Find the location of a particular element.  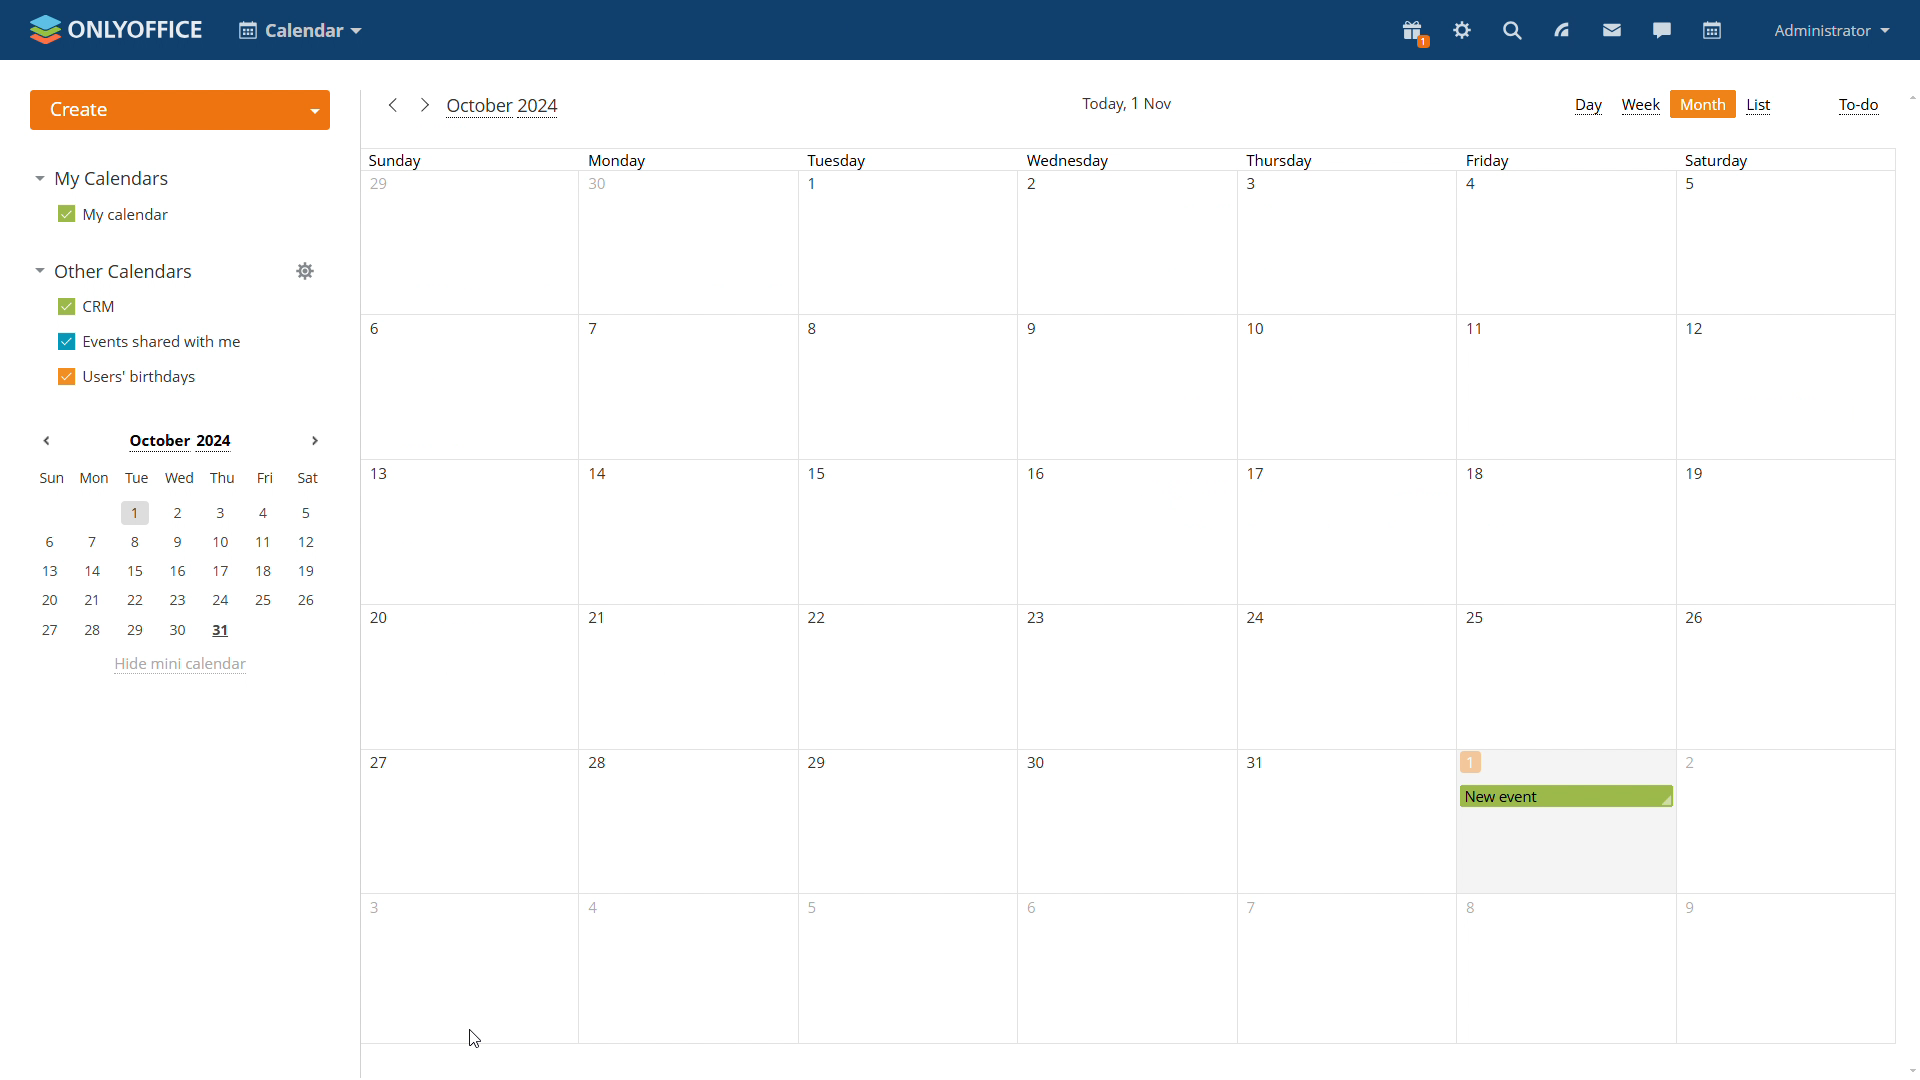

list view  is located at coordinates (1761, 105).